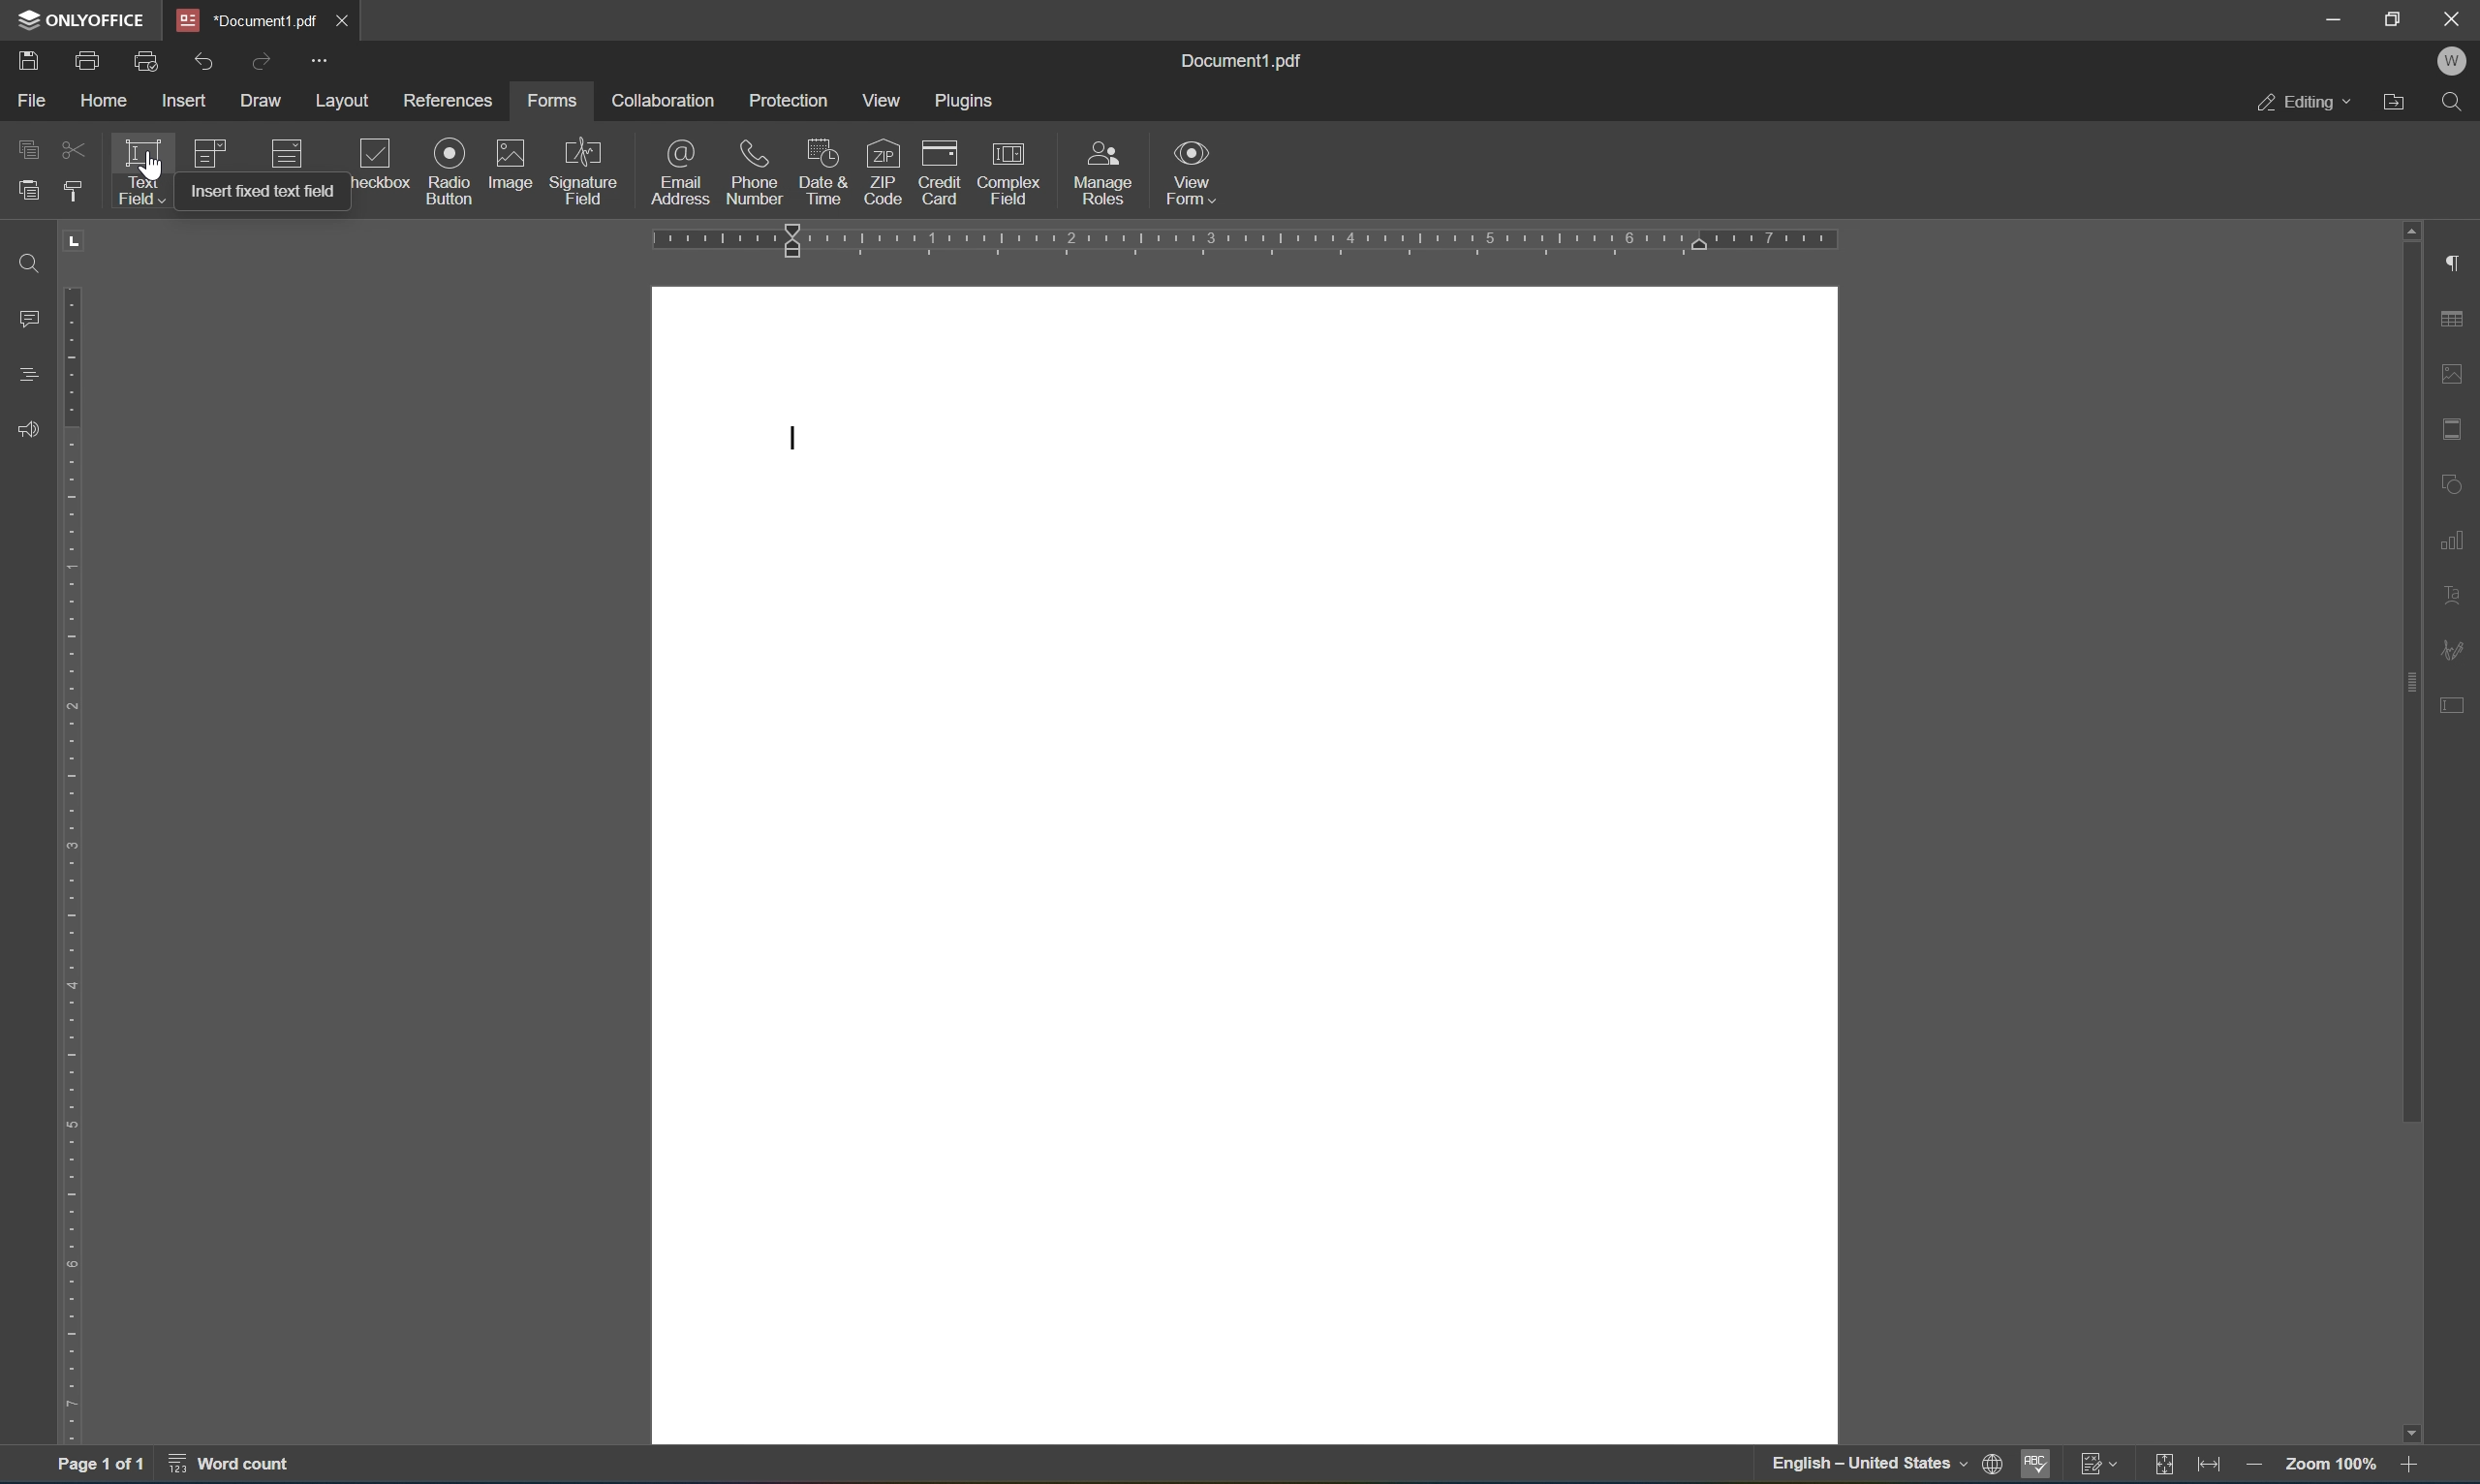  I want to click on ruler, so click(77, 863).